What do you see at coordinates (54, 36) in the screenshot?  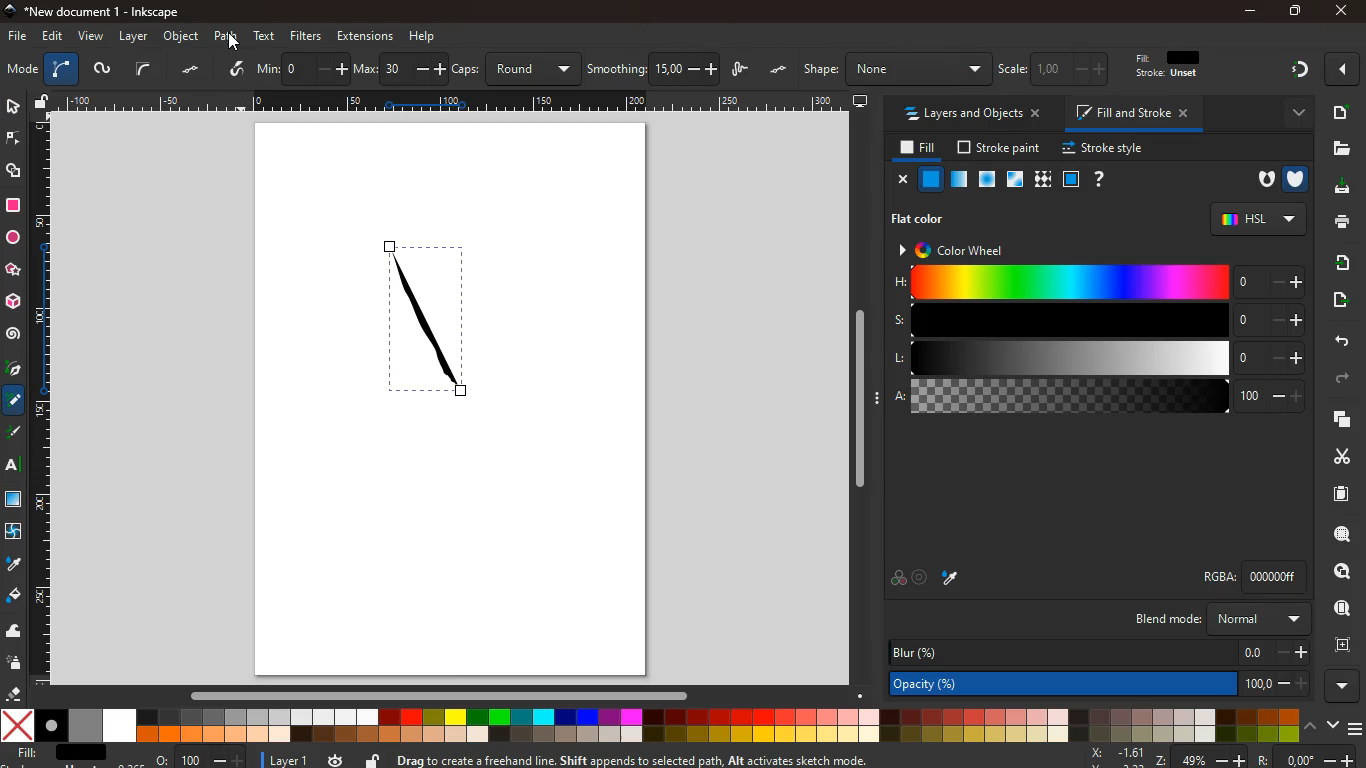 I see `edit` at bounding box center [54, 36].